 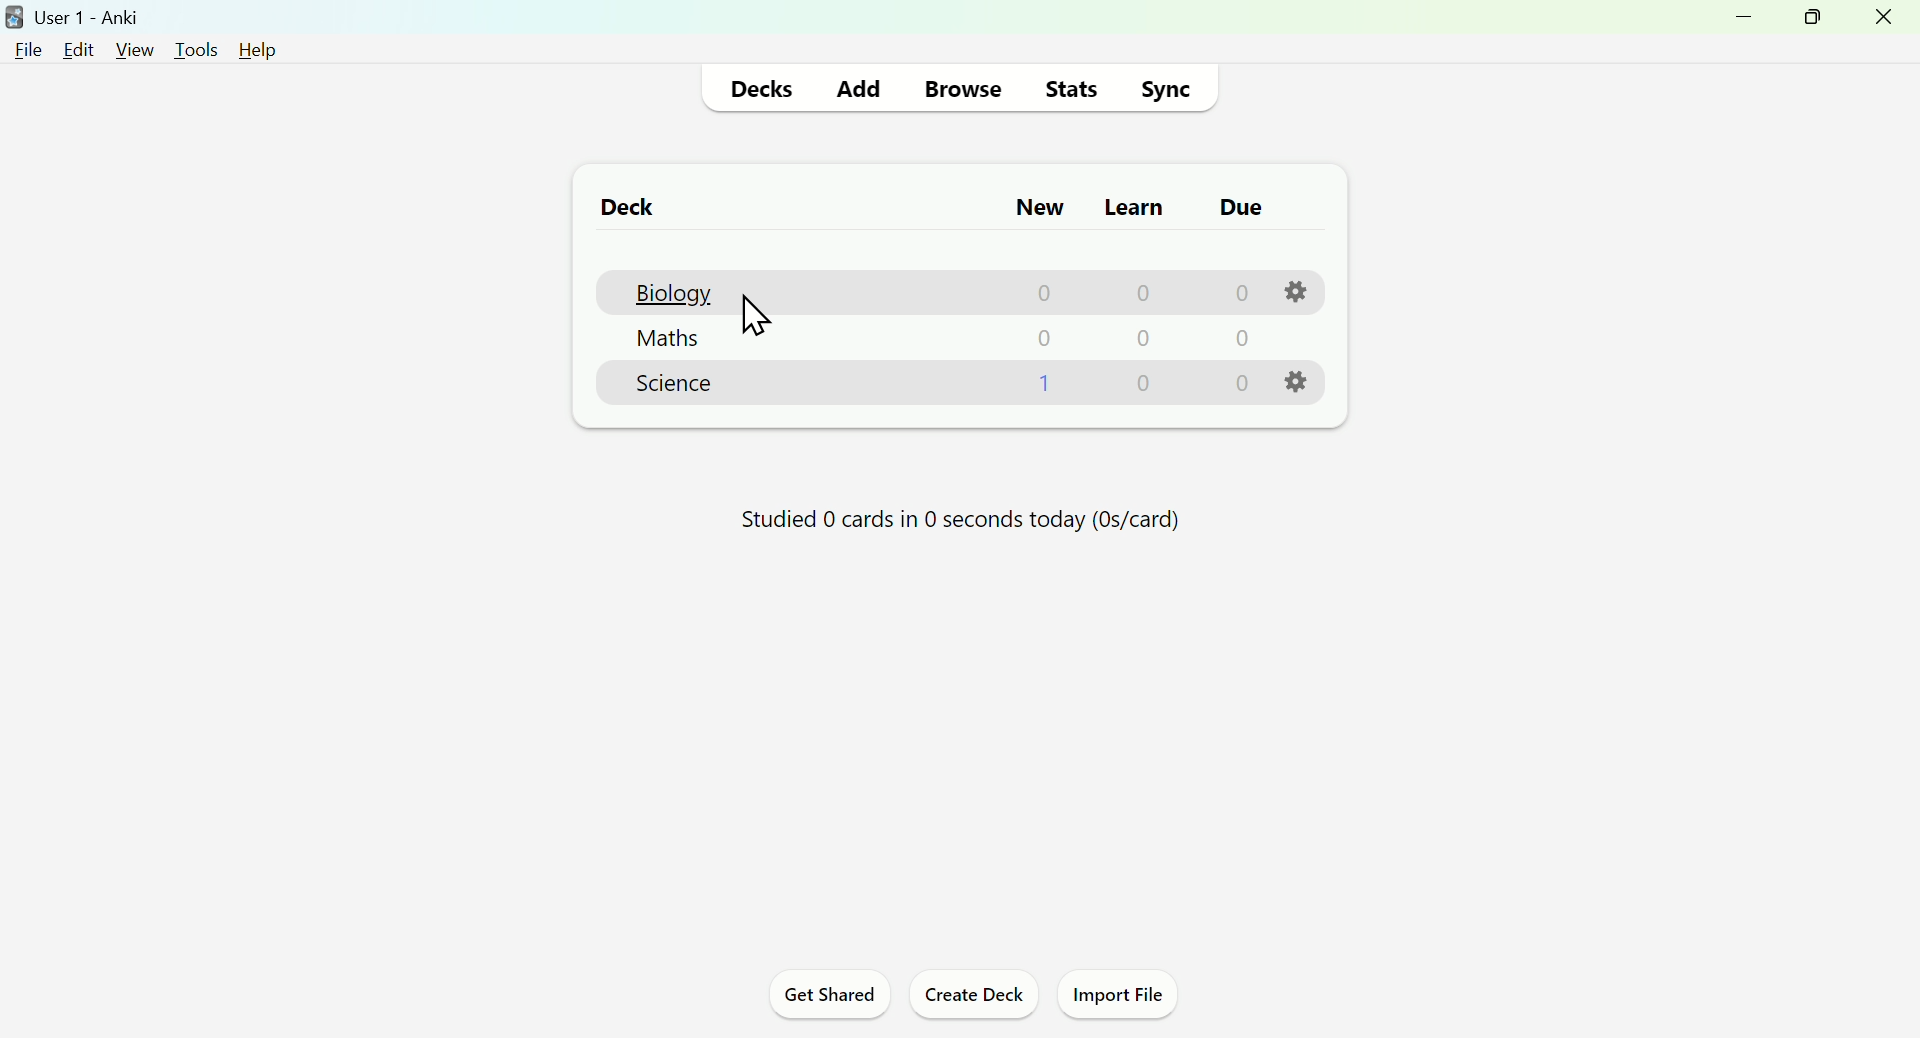 What do you see at coordinates (133, 50) in the screenshot?
I see `view` at bounding box center [133, 50].